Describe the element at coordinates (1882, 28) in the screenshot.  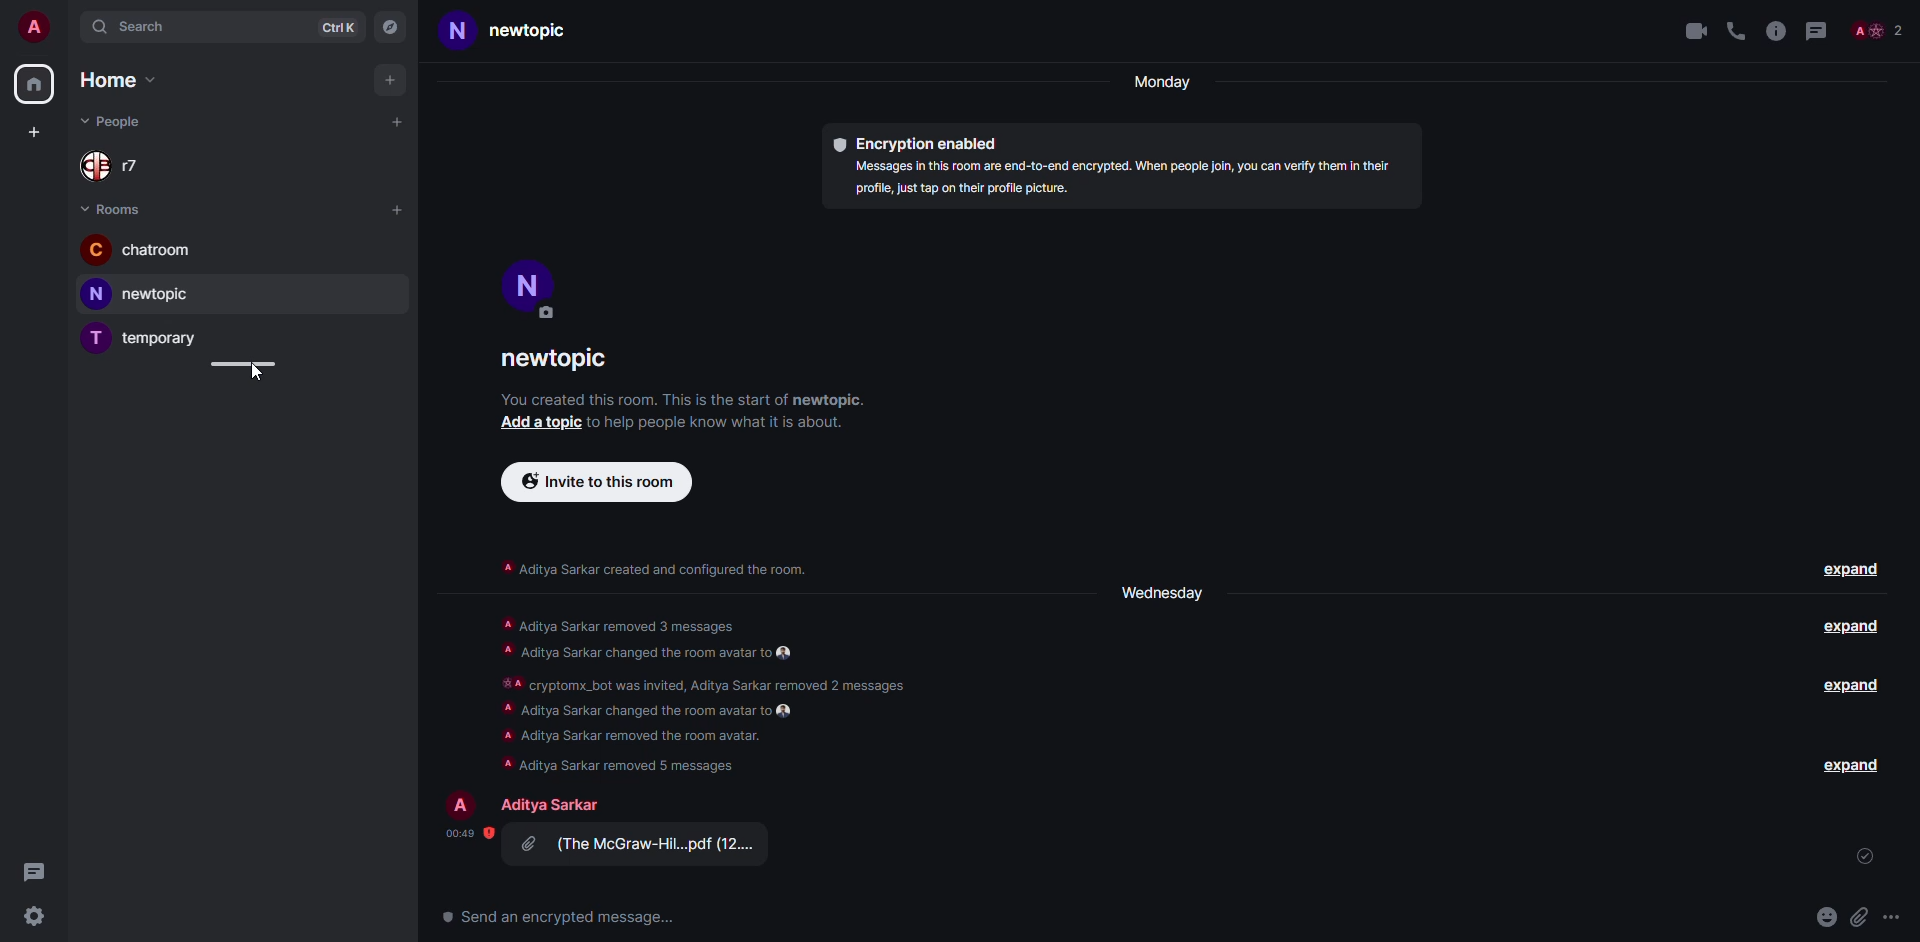
I see `people` at that location.